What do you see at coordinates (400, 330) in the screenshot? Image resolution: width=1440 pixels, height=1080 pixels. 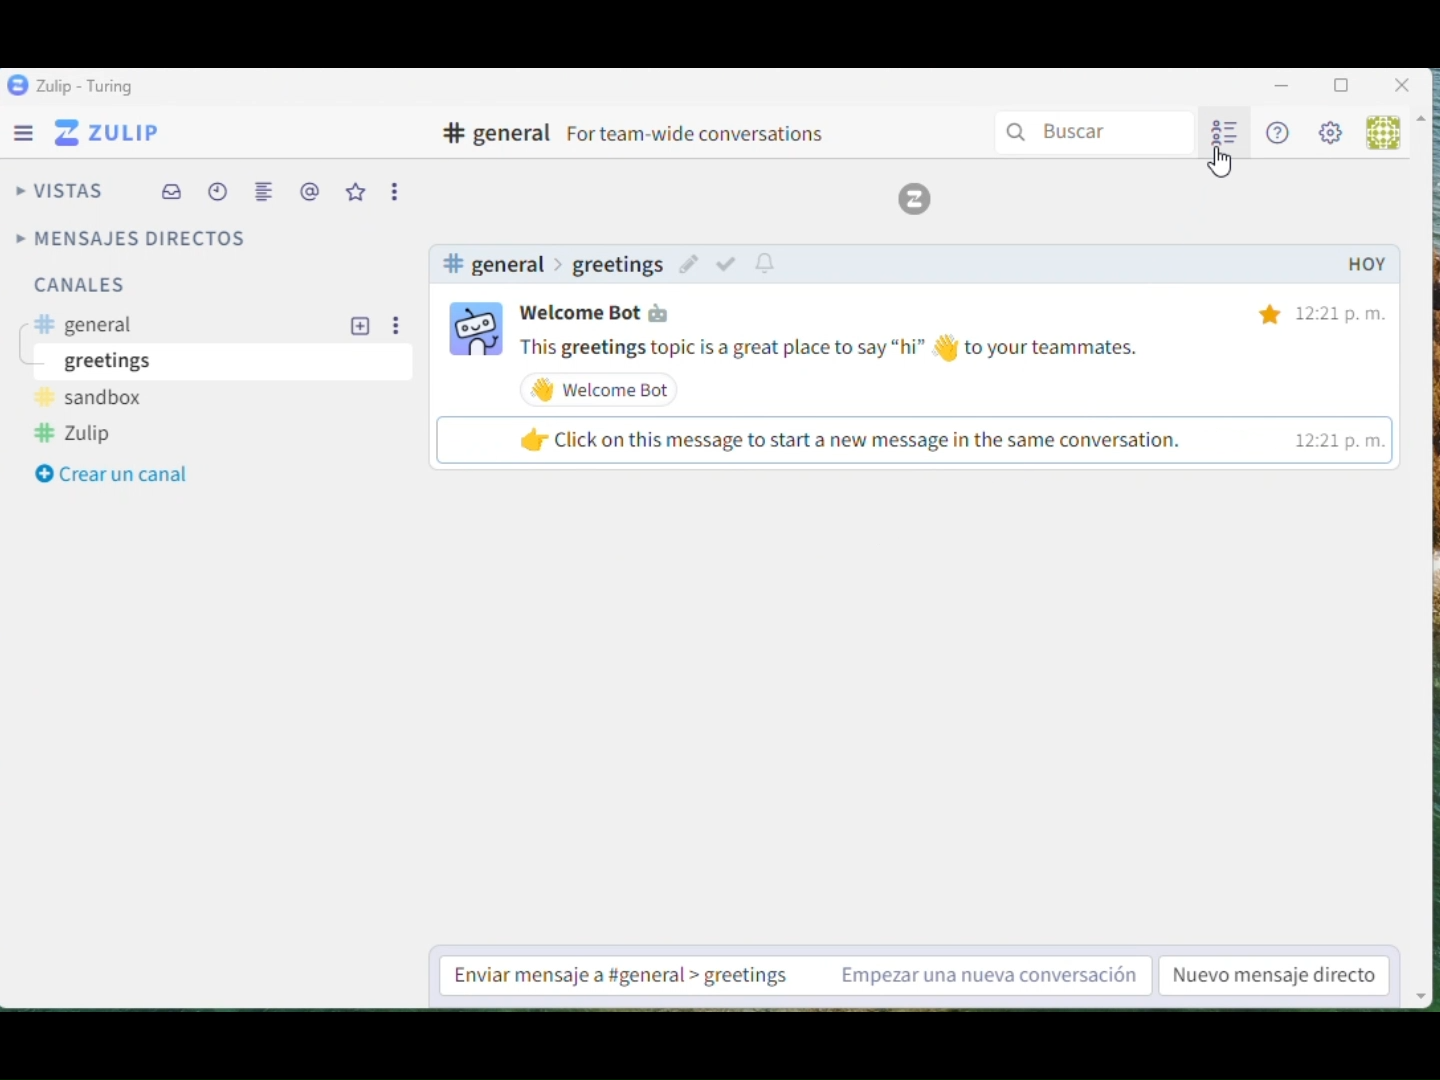 I see `options` at bounding box center [400, 330].